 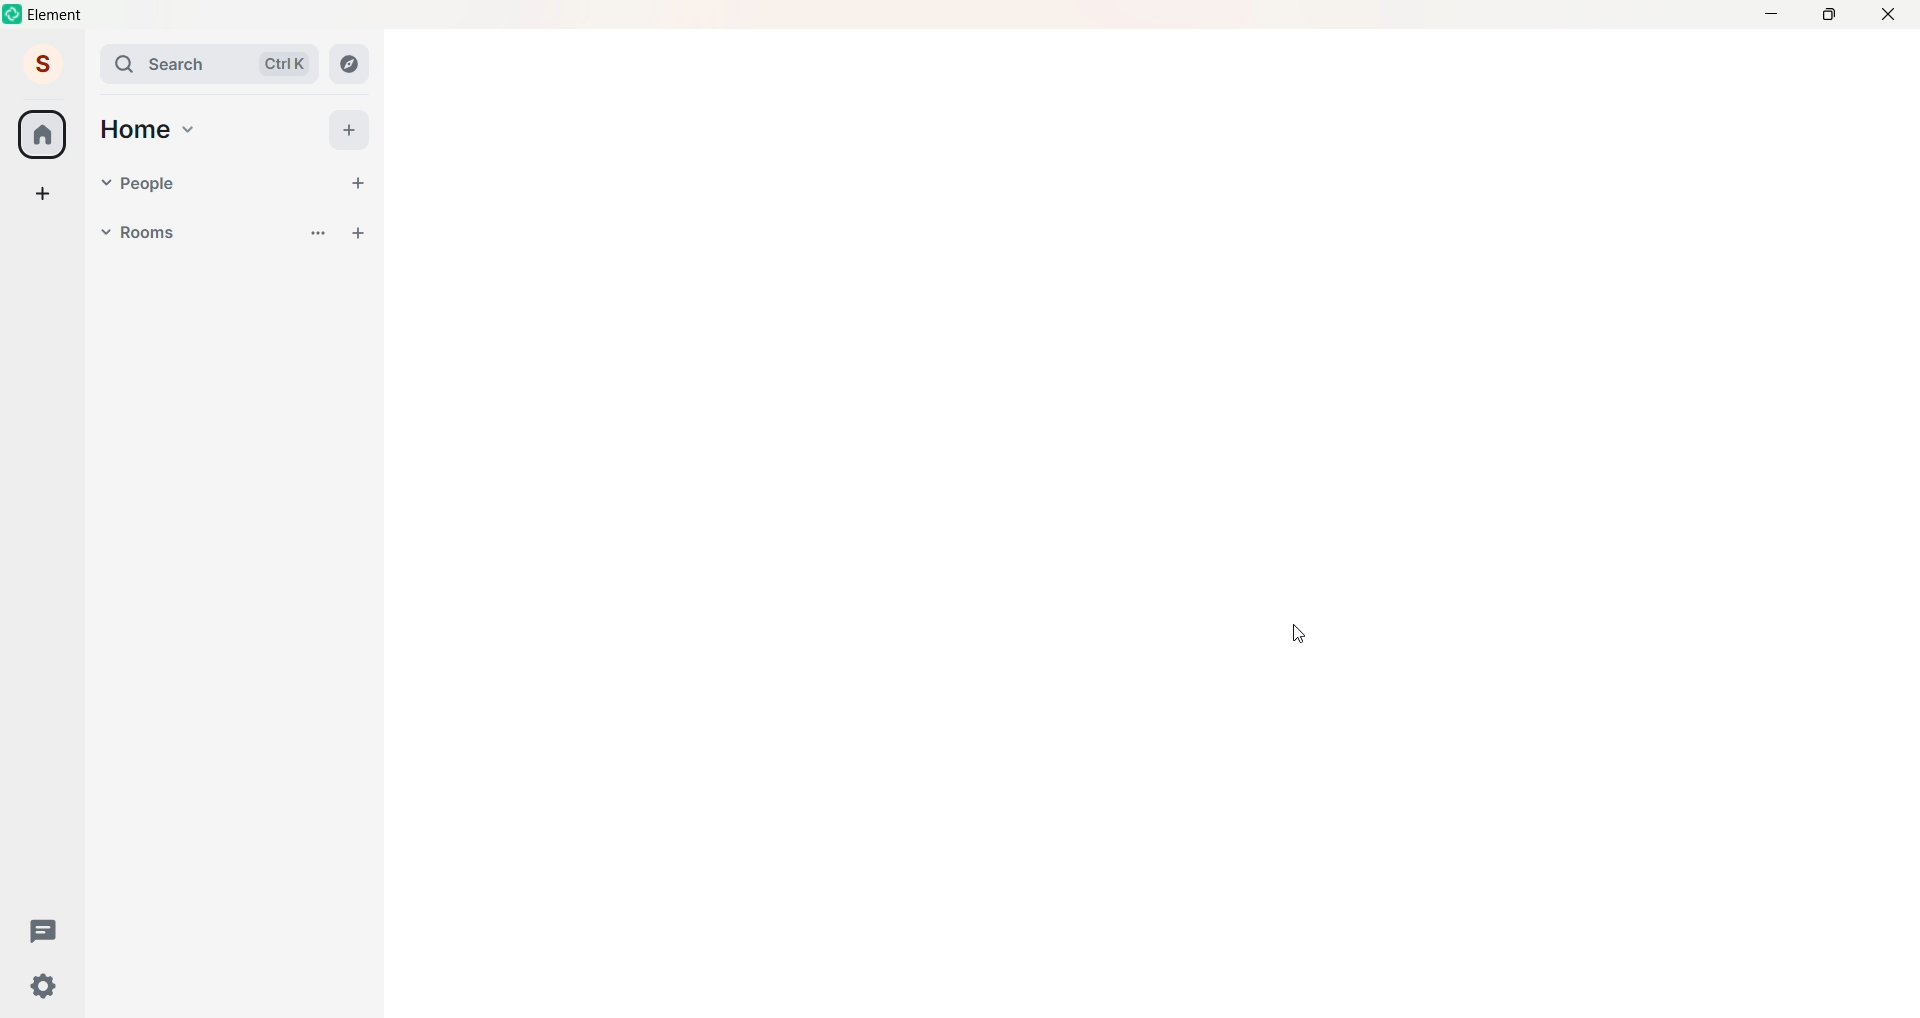 I want to click on Cursor, so click(x=1302, y=637).